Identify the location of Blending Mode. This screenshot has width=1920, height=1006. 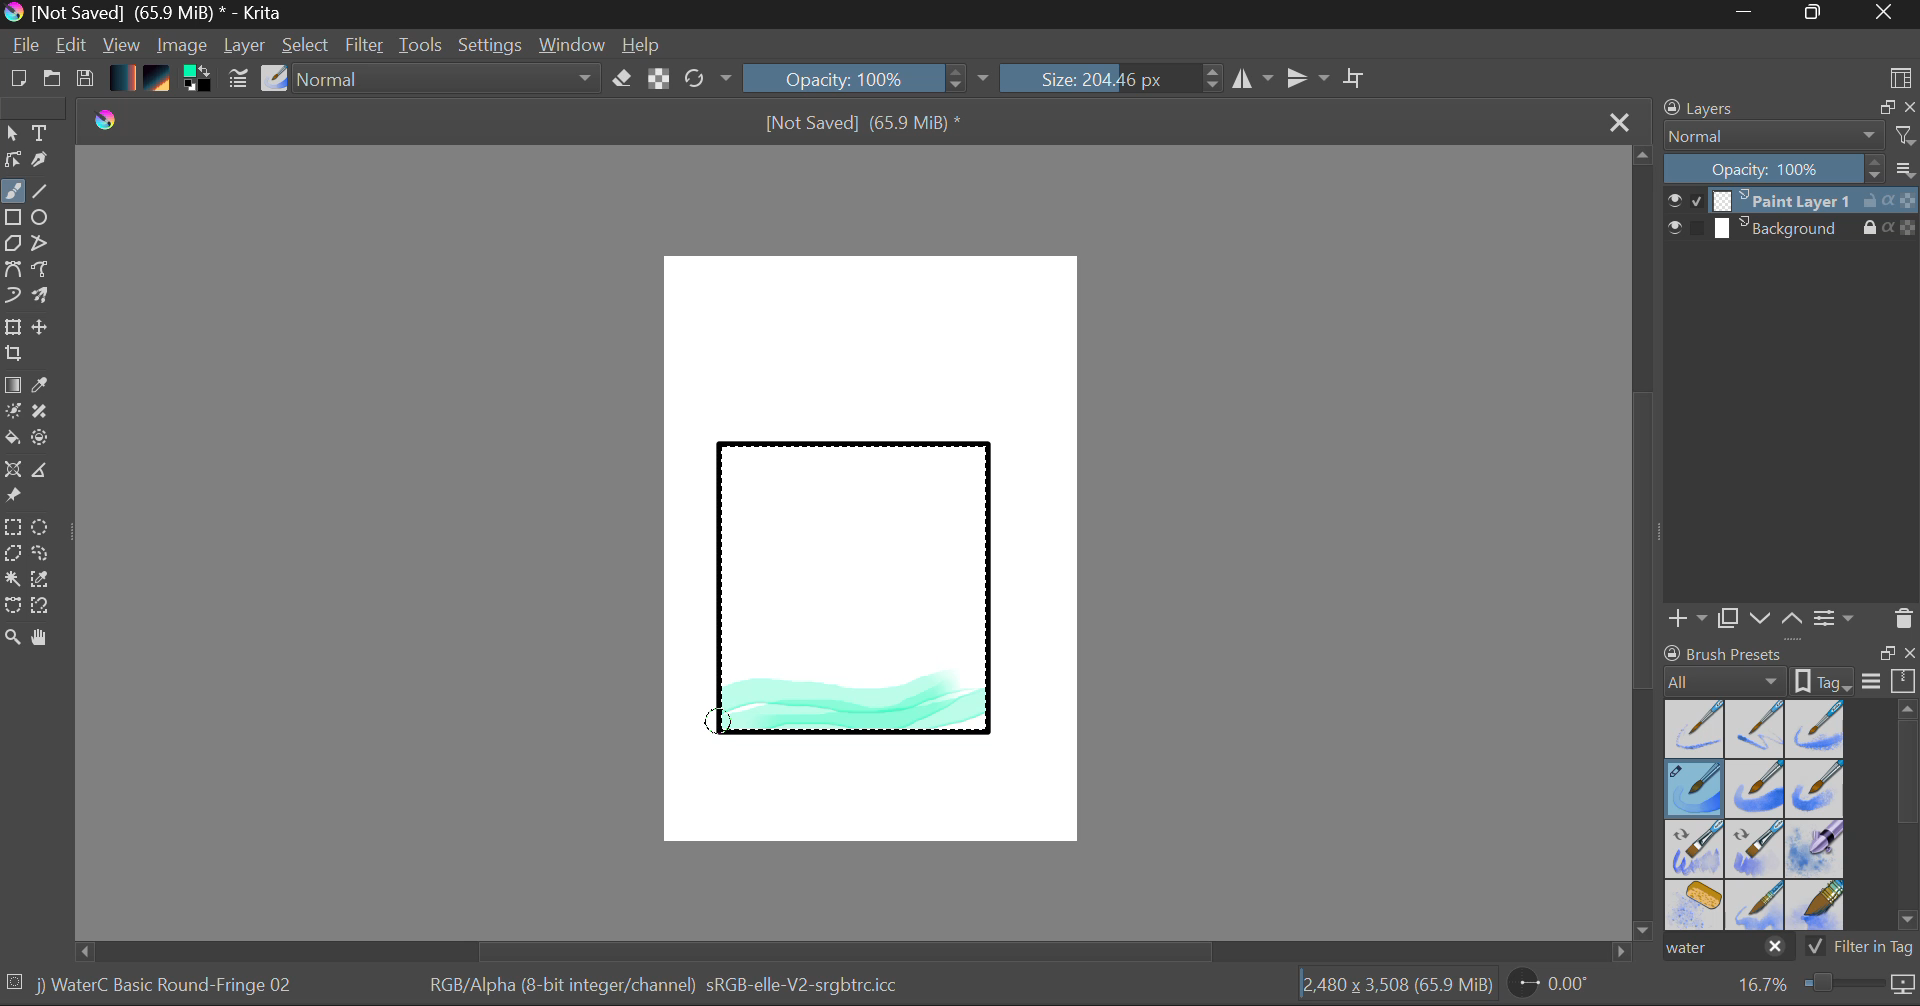
(1790, 136).